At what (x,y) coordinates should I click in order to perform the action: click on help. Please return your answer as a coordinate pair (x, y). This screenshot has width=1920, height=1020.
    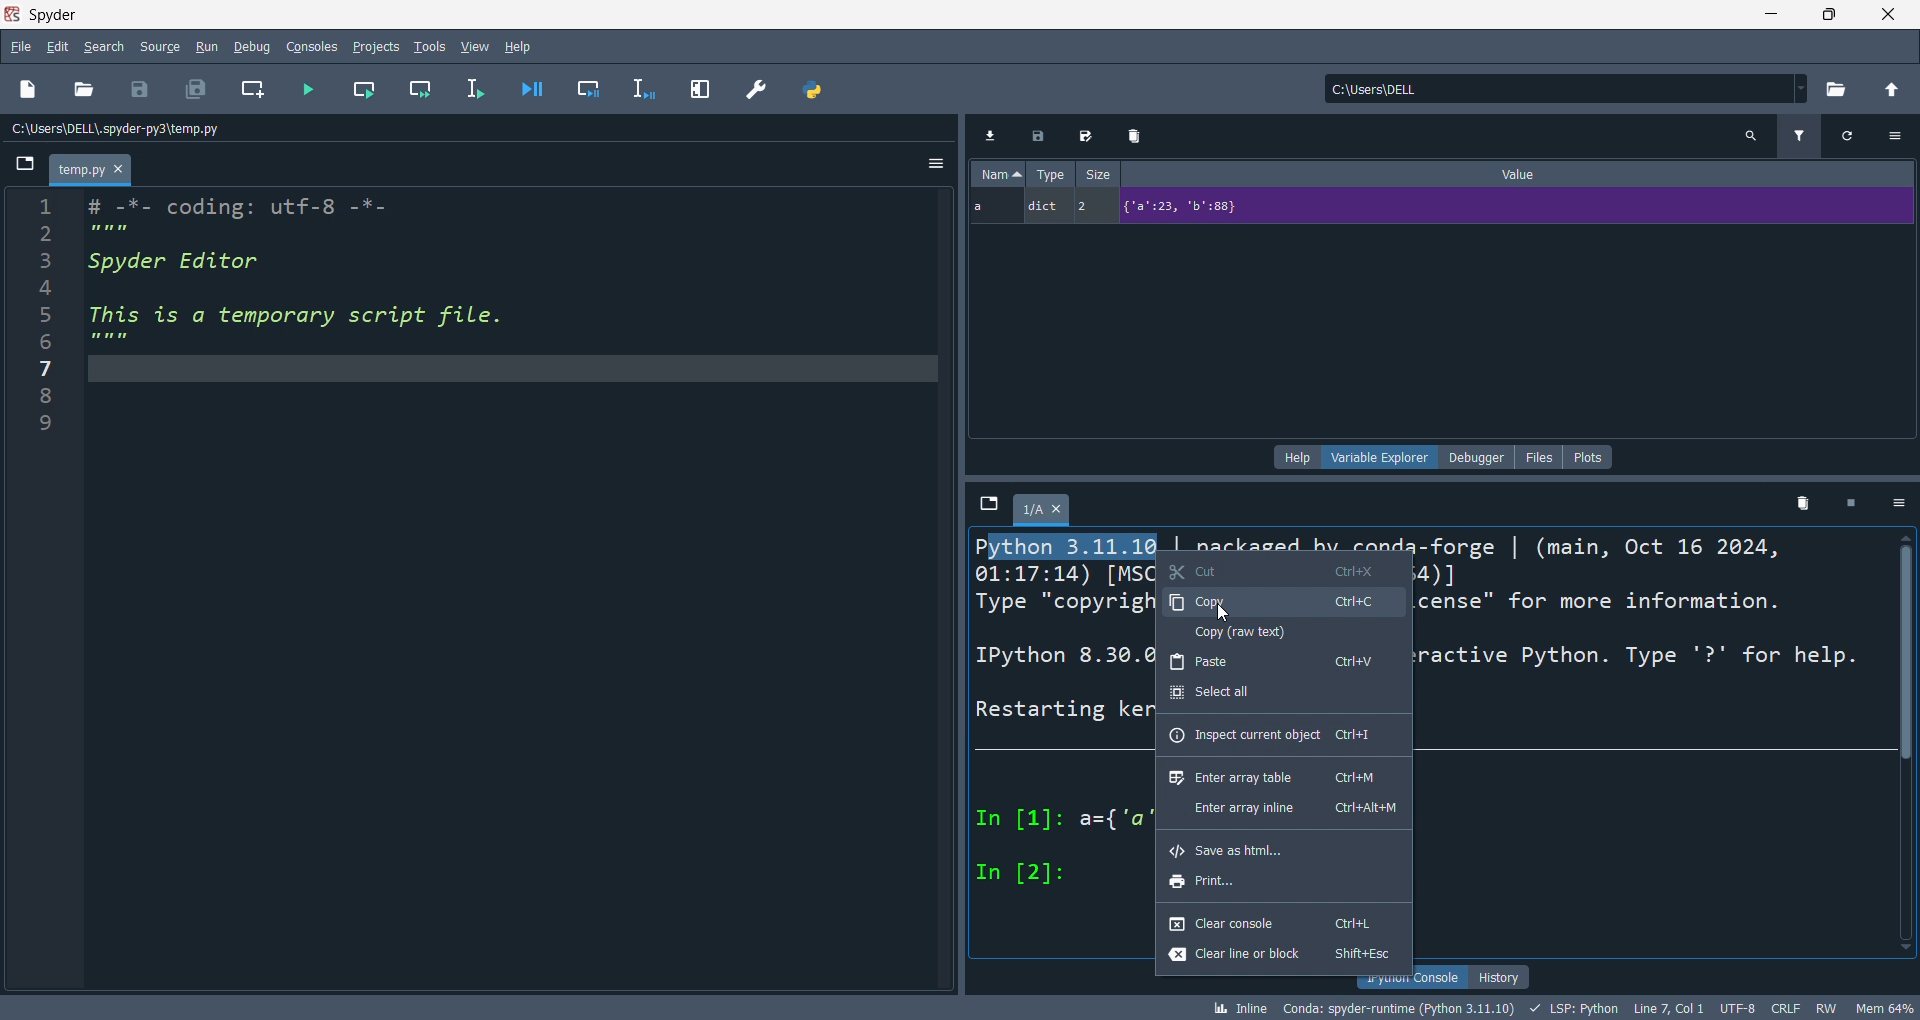
    Looking at the image, I should click on (522, 47).